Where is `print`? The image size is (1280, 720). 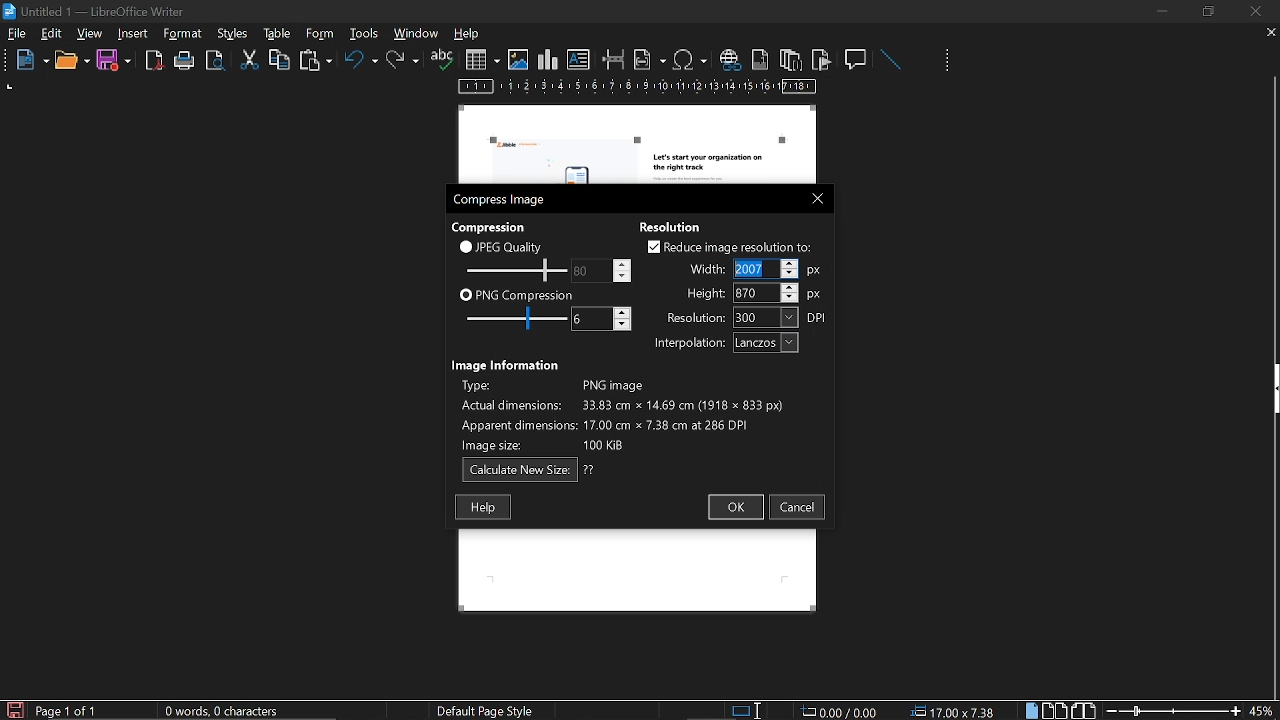 print is located at coordinates (185, 61).